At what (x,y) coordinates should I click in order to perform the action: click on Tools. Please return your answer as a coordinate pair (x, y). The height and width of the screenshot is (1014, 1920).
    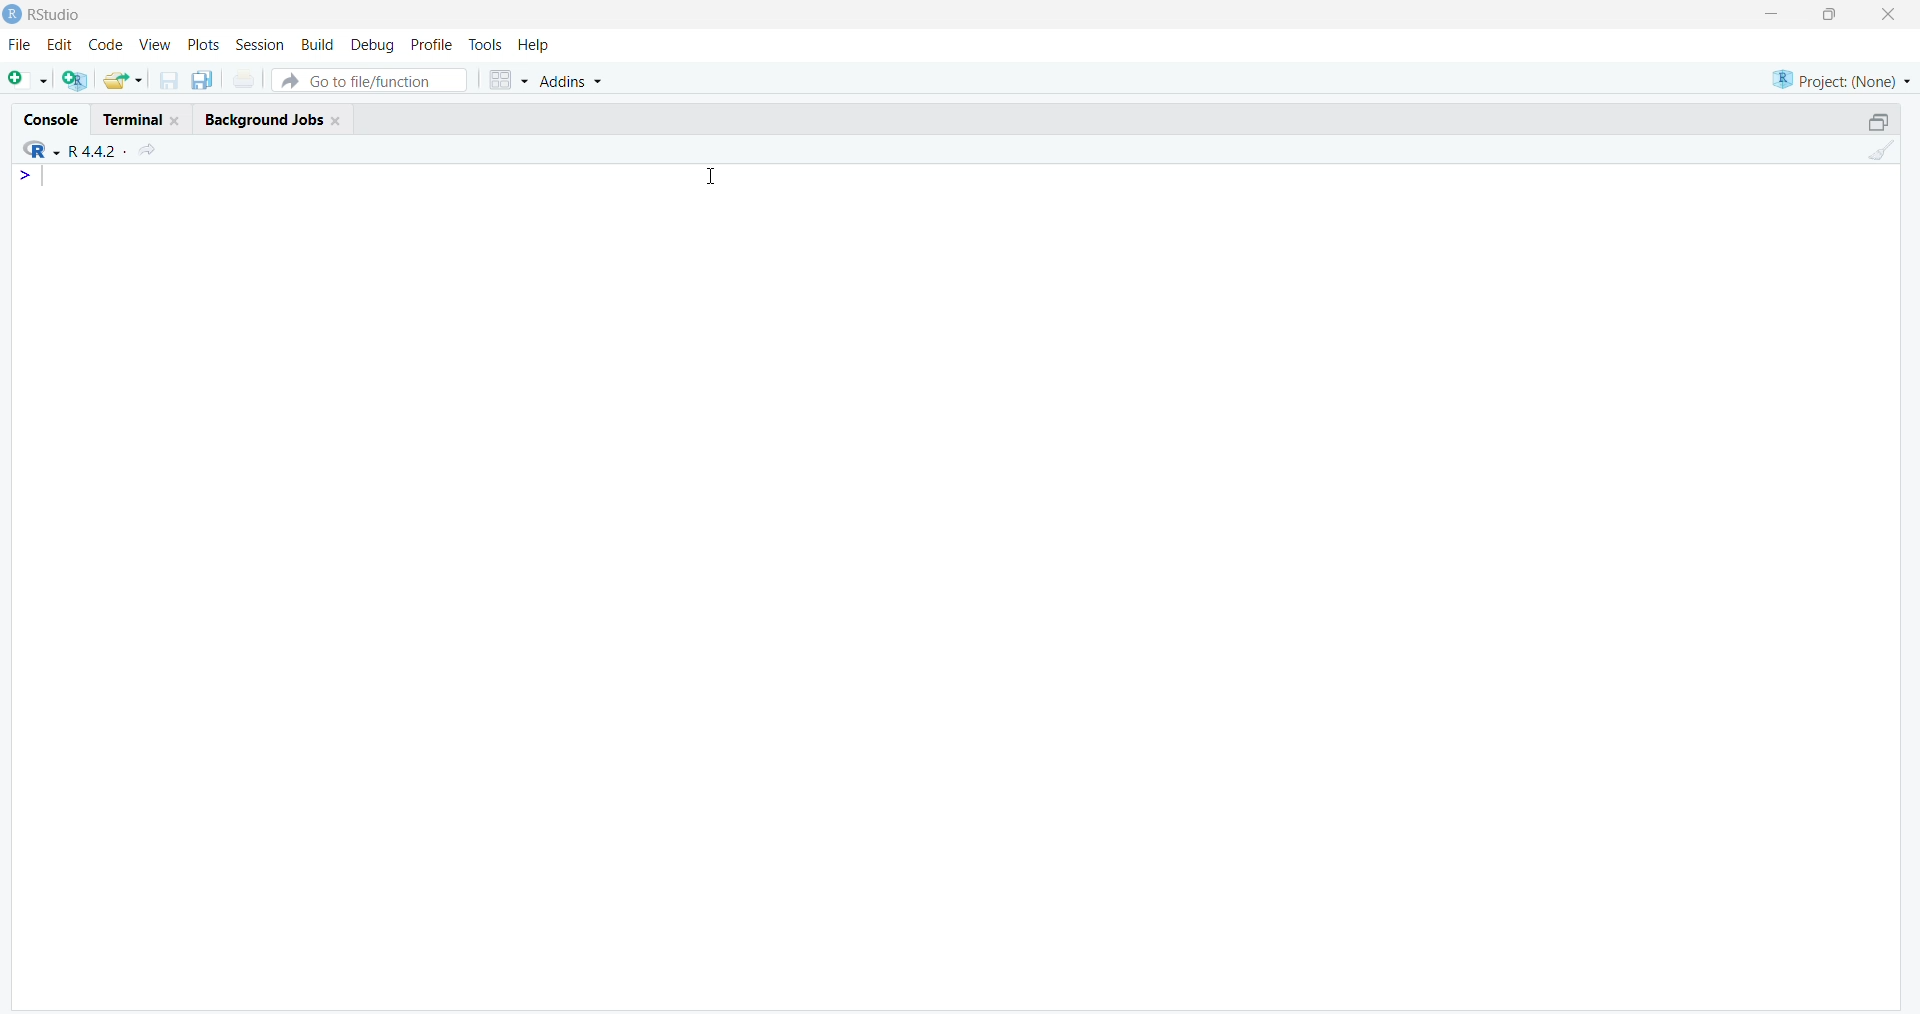
    Looking at the image, I should click on (486, 44).